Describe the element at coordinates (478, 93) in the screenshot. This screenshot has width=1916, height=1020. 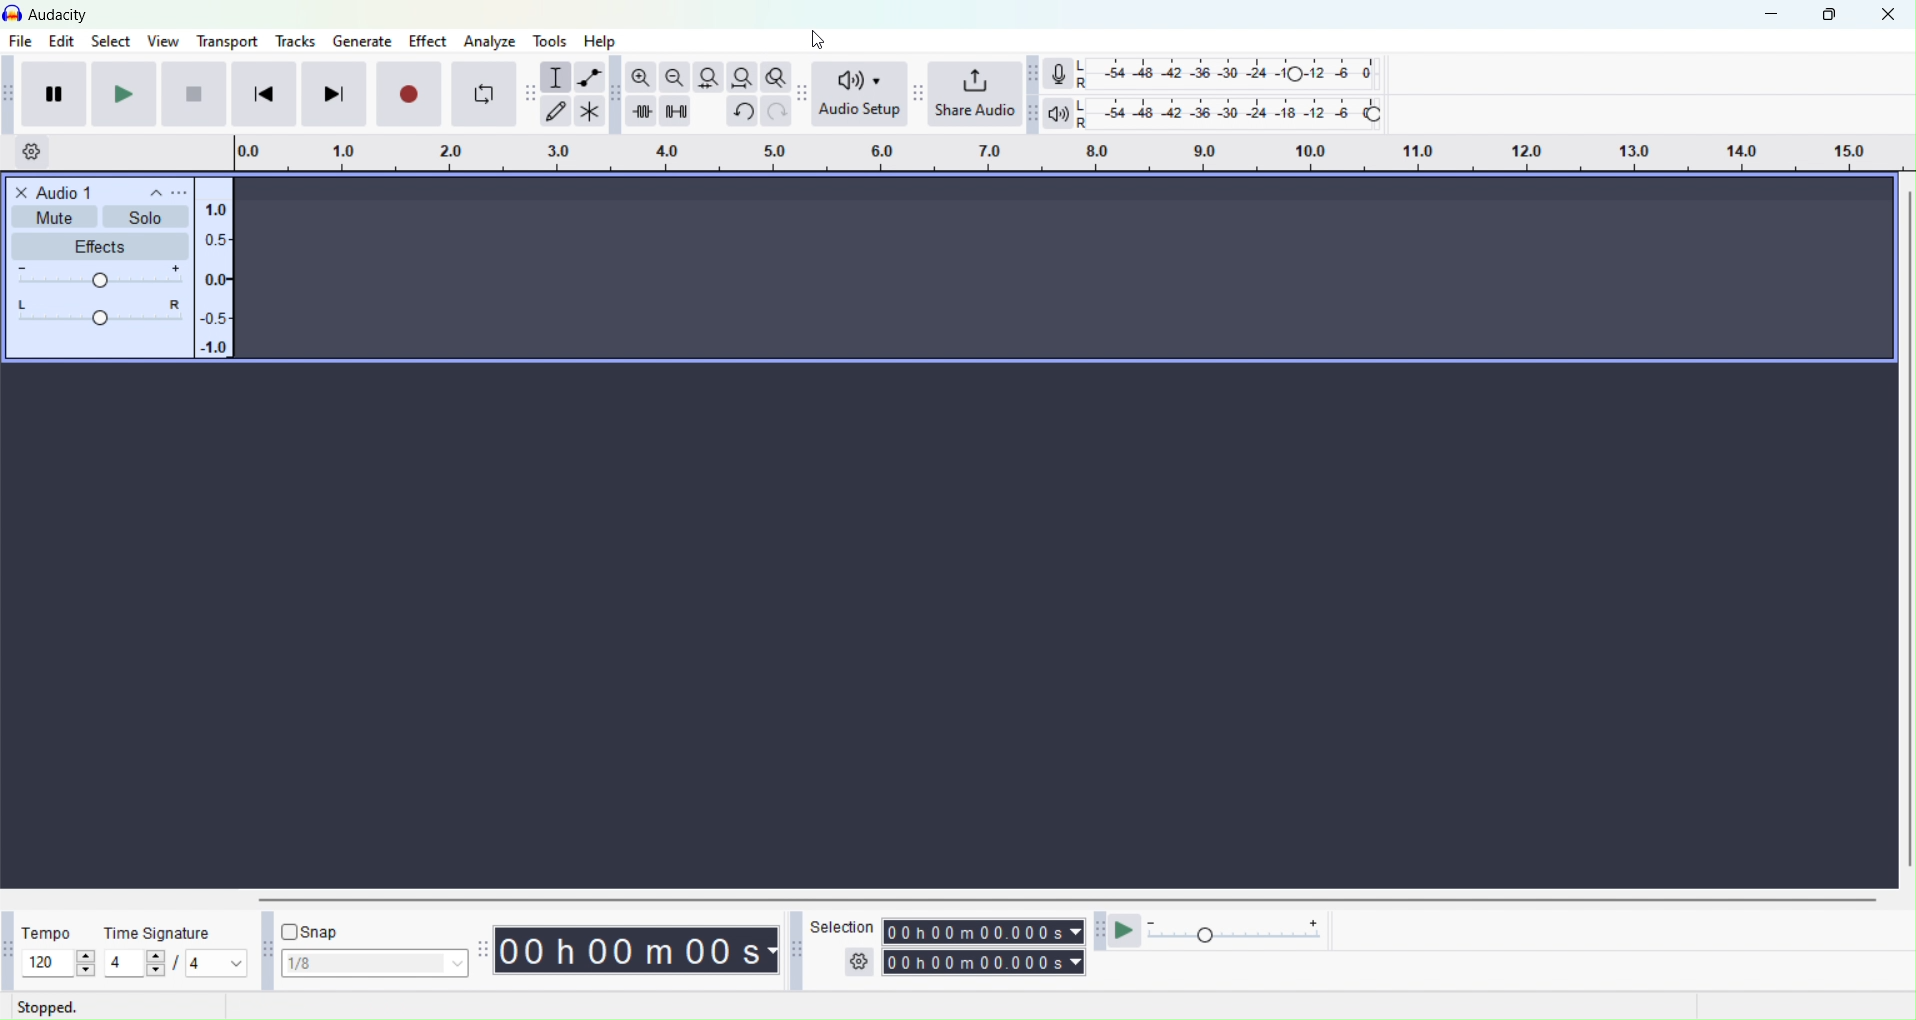
I see `Enable looping` at that location.